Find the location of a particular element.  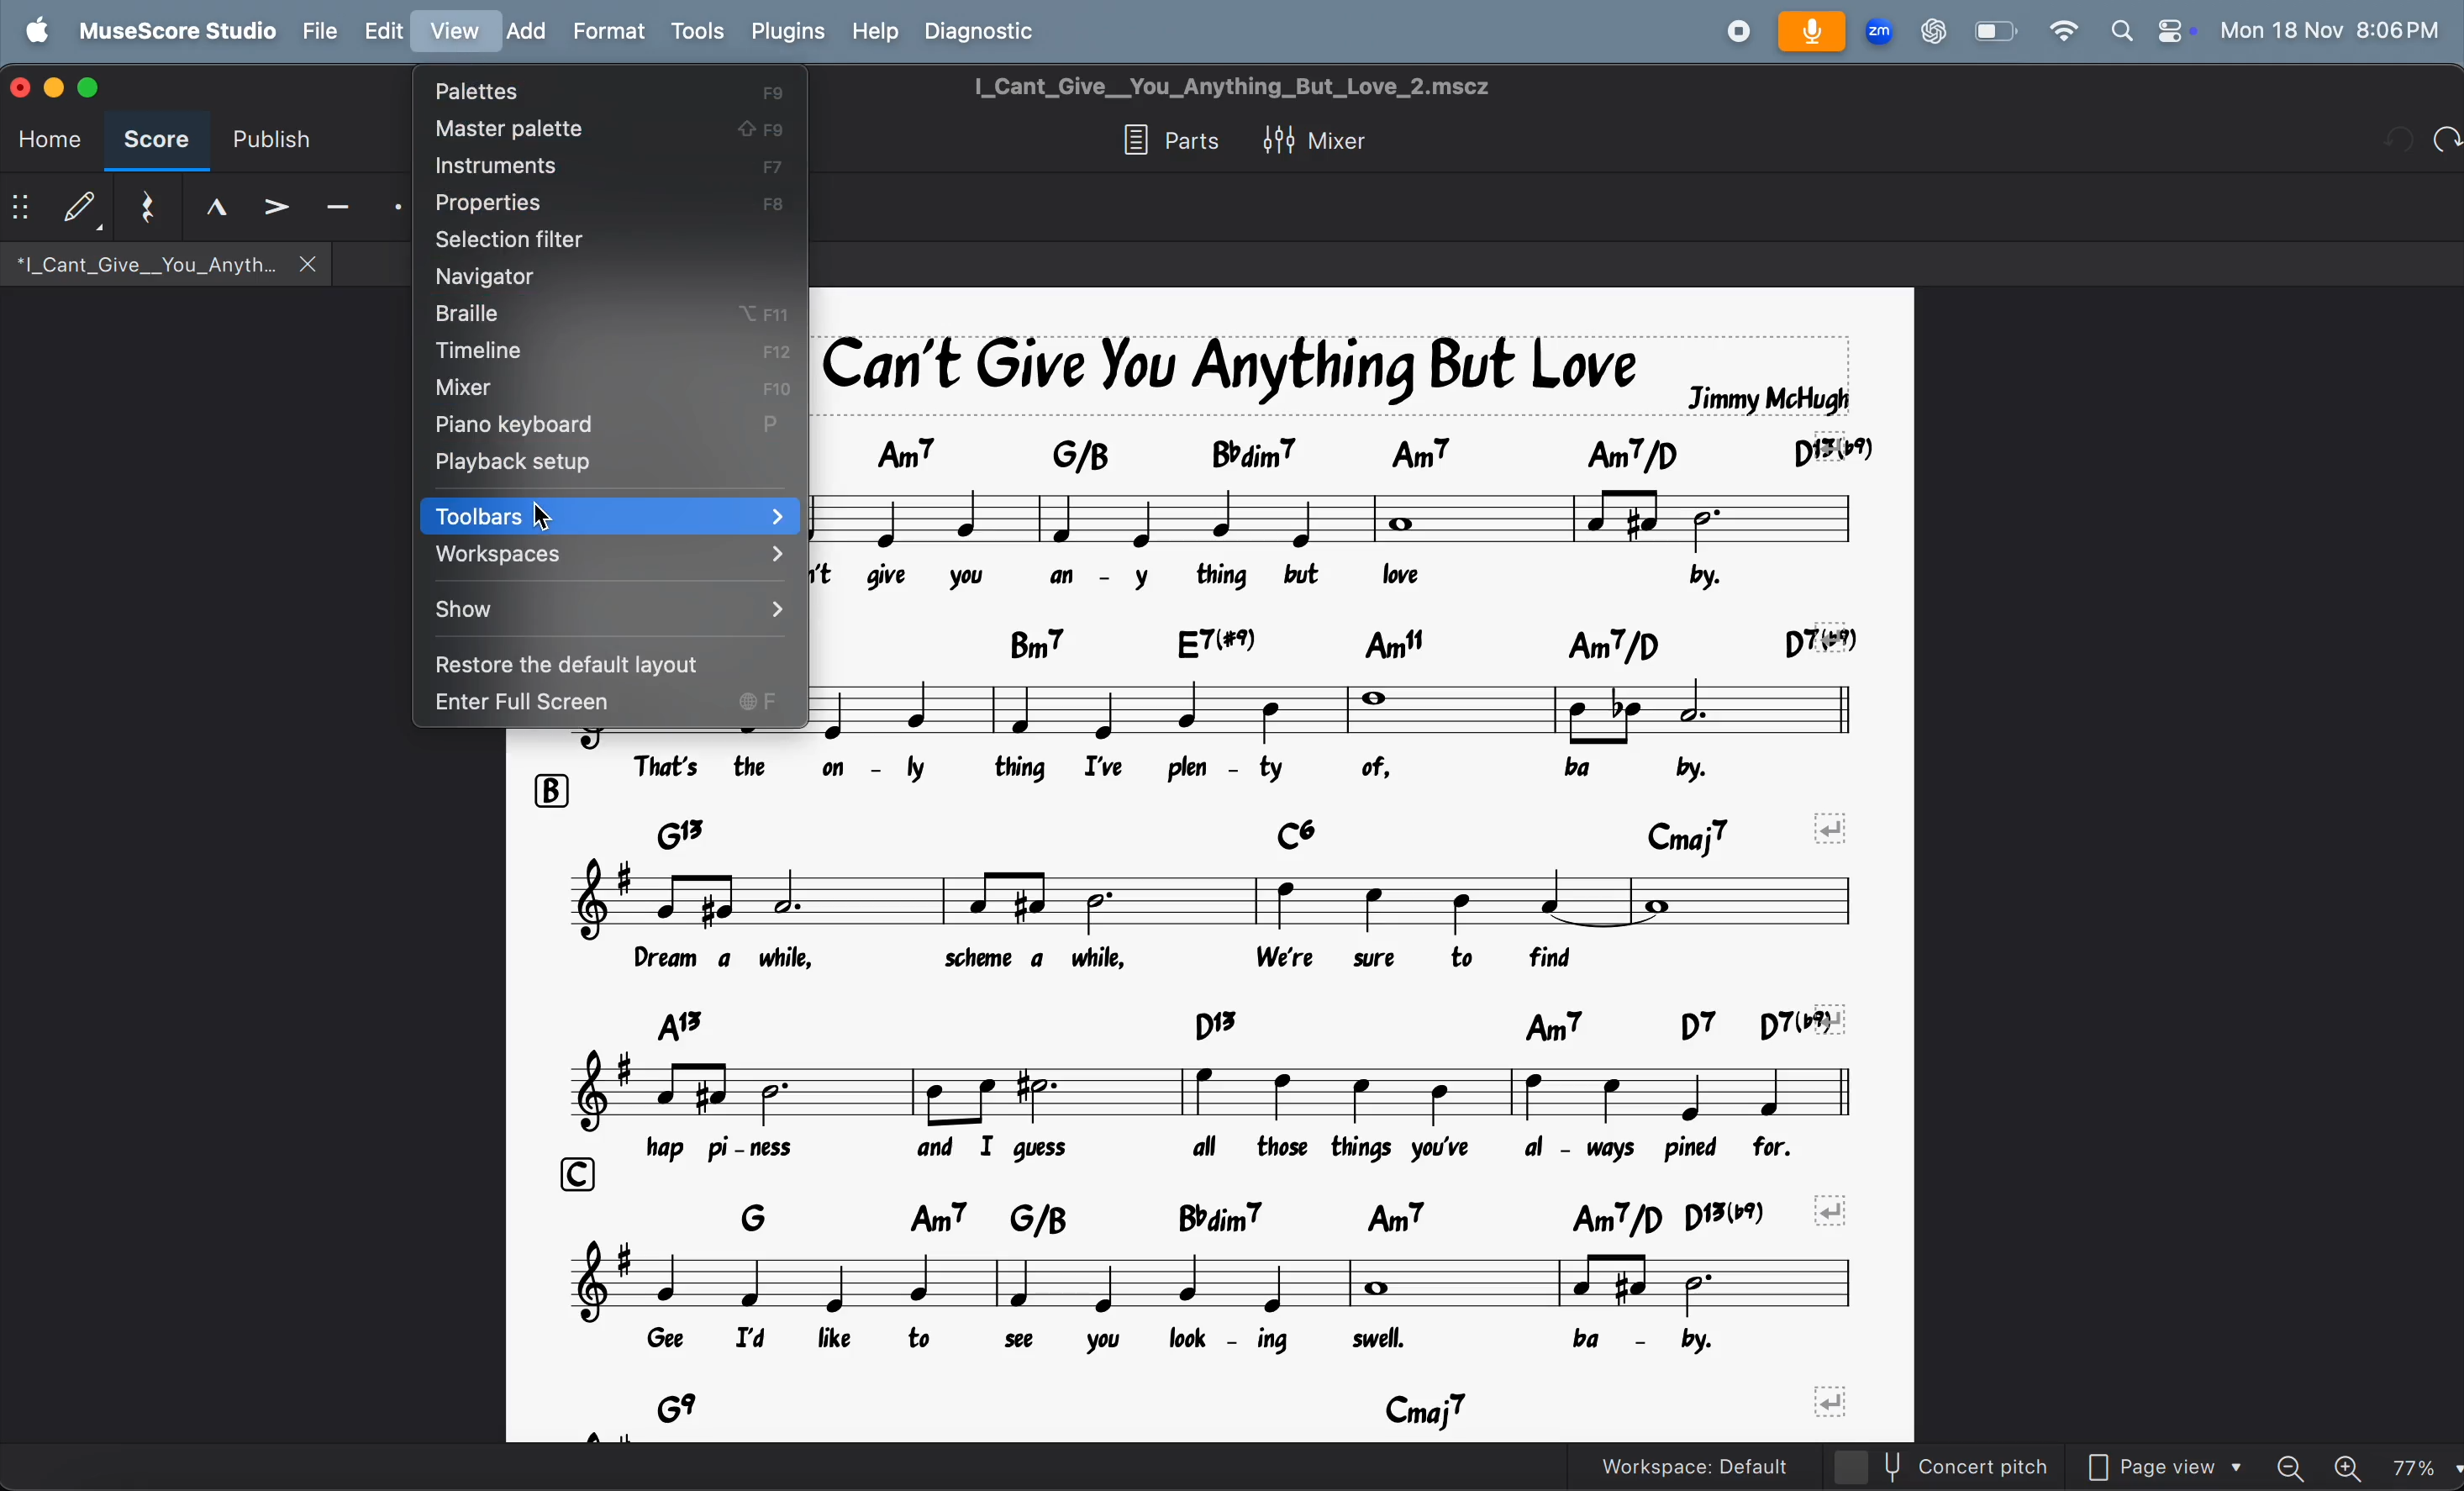

playback is located at coordinates (609, 465).